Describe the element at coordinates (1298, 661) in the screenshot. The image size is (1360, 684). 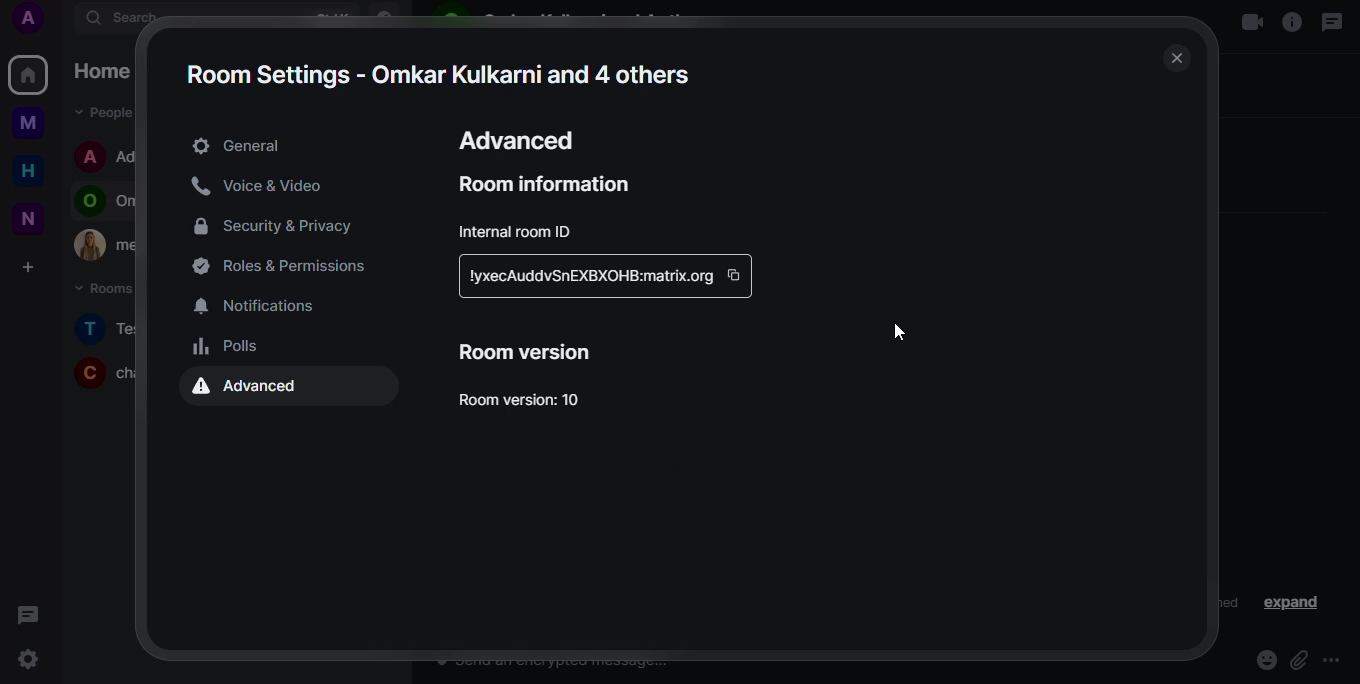
I see `attach` at that location.